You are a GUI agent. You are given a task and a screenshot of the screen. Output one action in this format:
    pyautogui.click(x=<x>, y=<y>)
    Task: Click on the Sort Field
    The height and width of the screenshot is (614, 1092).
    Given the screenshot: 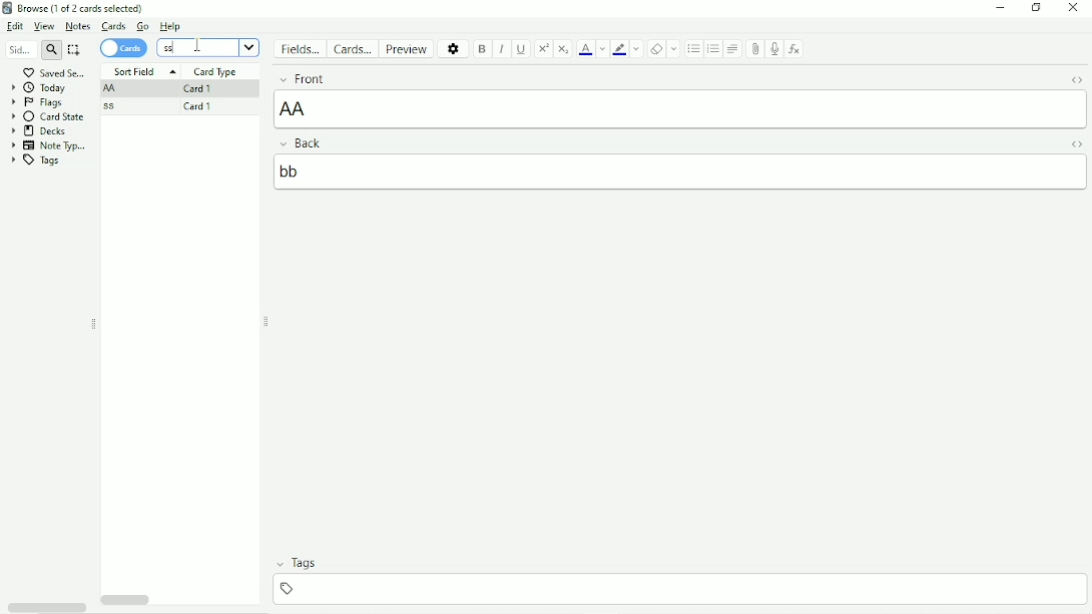 What is the action you would take?
    pyautogui.click(x=143, y=71)
    